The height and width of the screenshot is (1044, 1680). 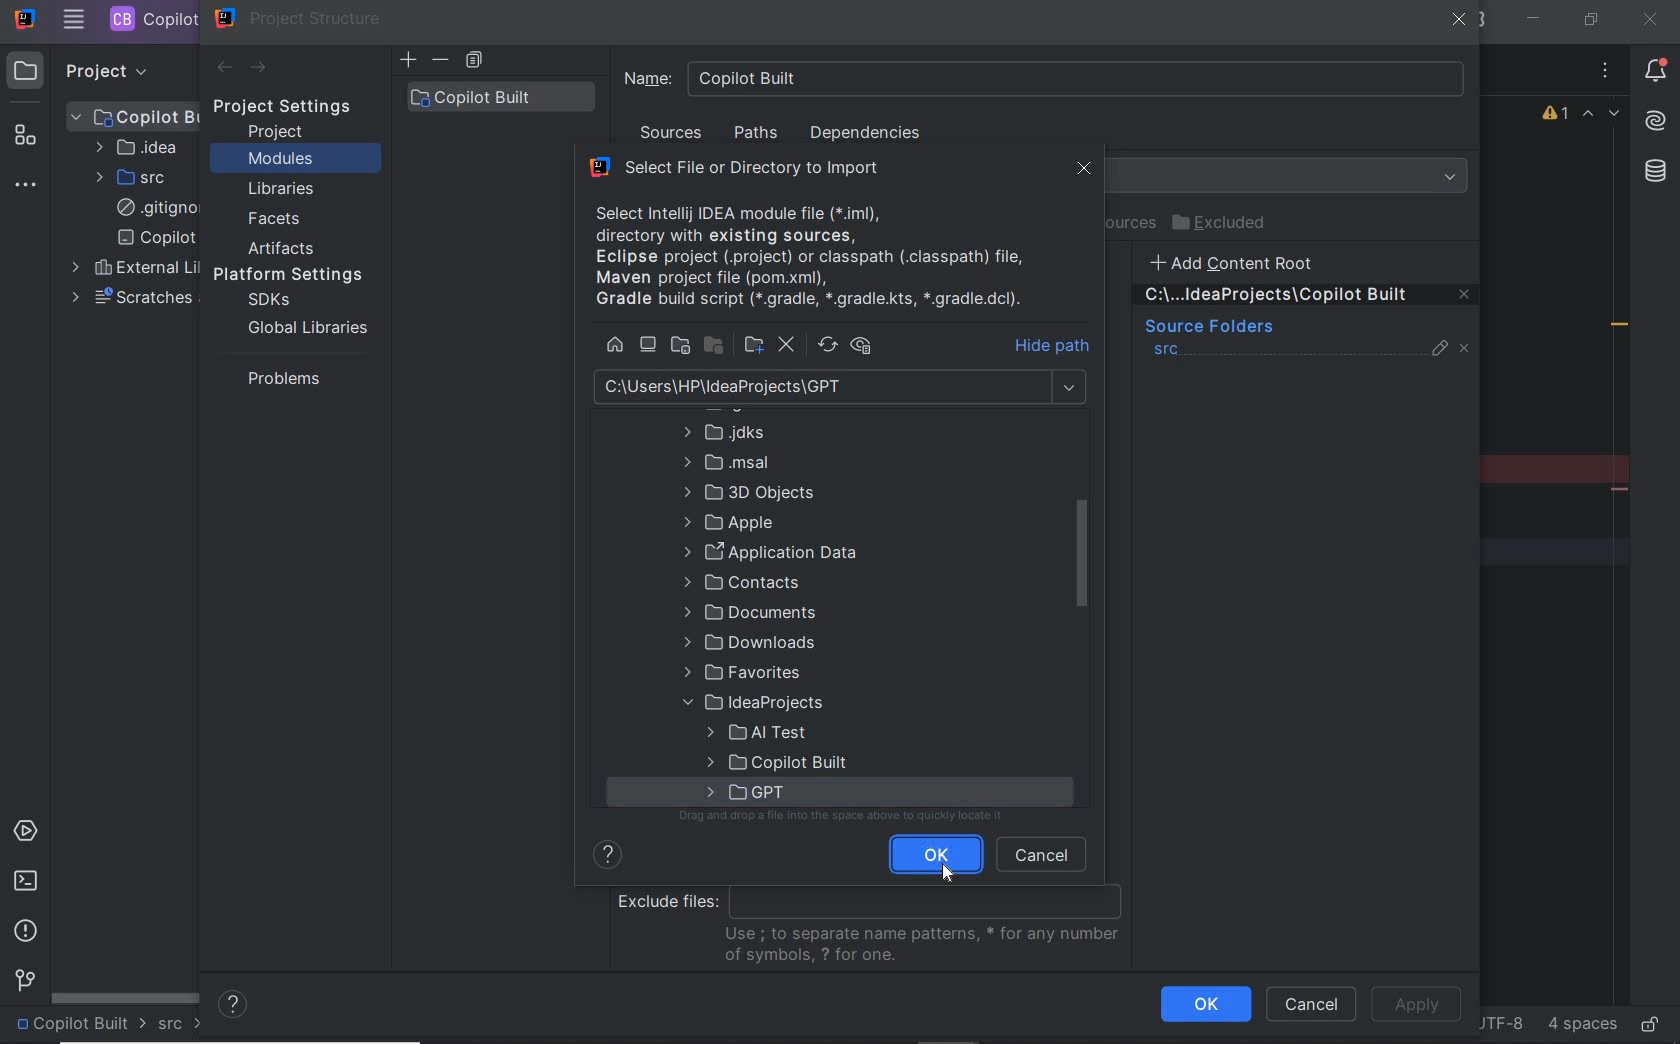 I want to click on back, so click(x=223, y=68).